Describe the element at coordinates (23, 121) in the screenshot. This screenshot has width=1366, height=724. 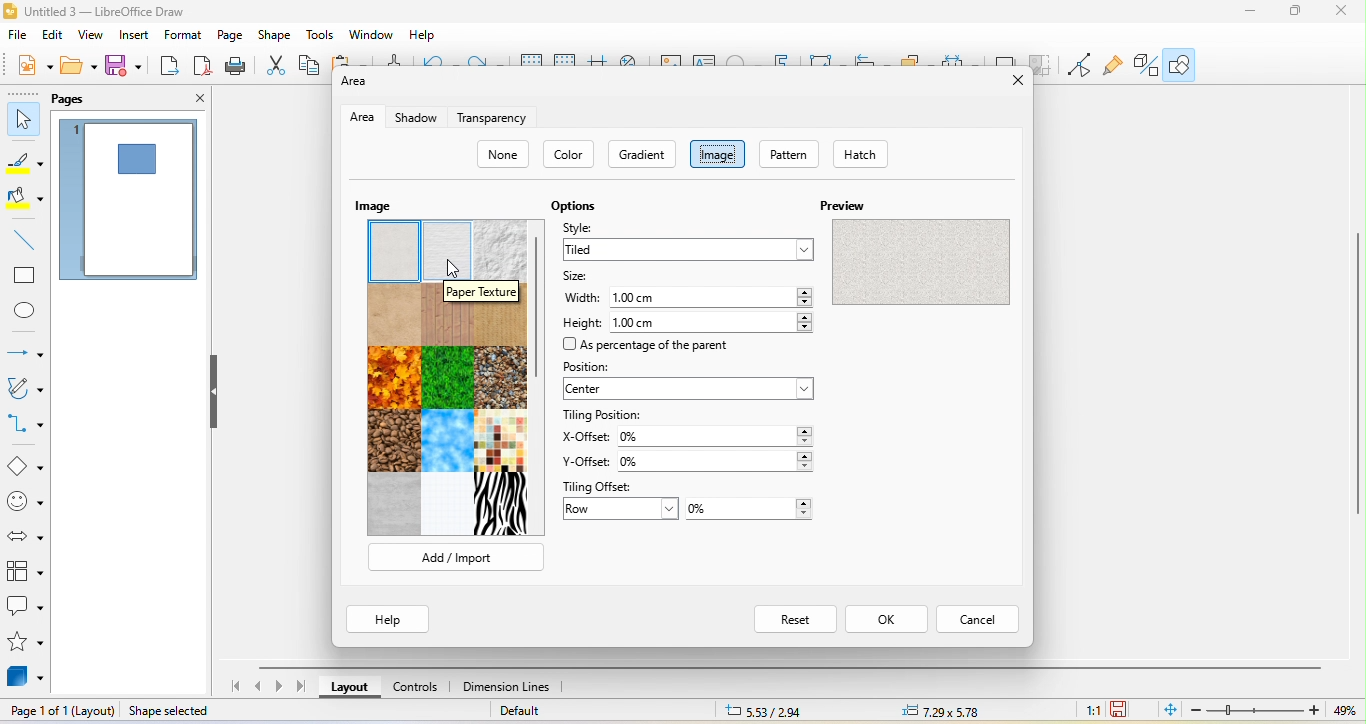
I see `select` at that location.